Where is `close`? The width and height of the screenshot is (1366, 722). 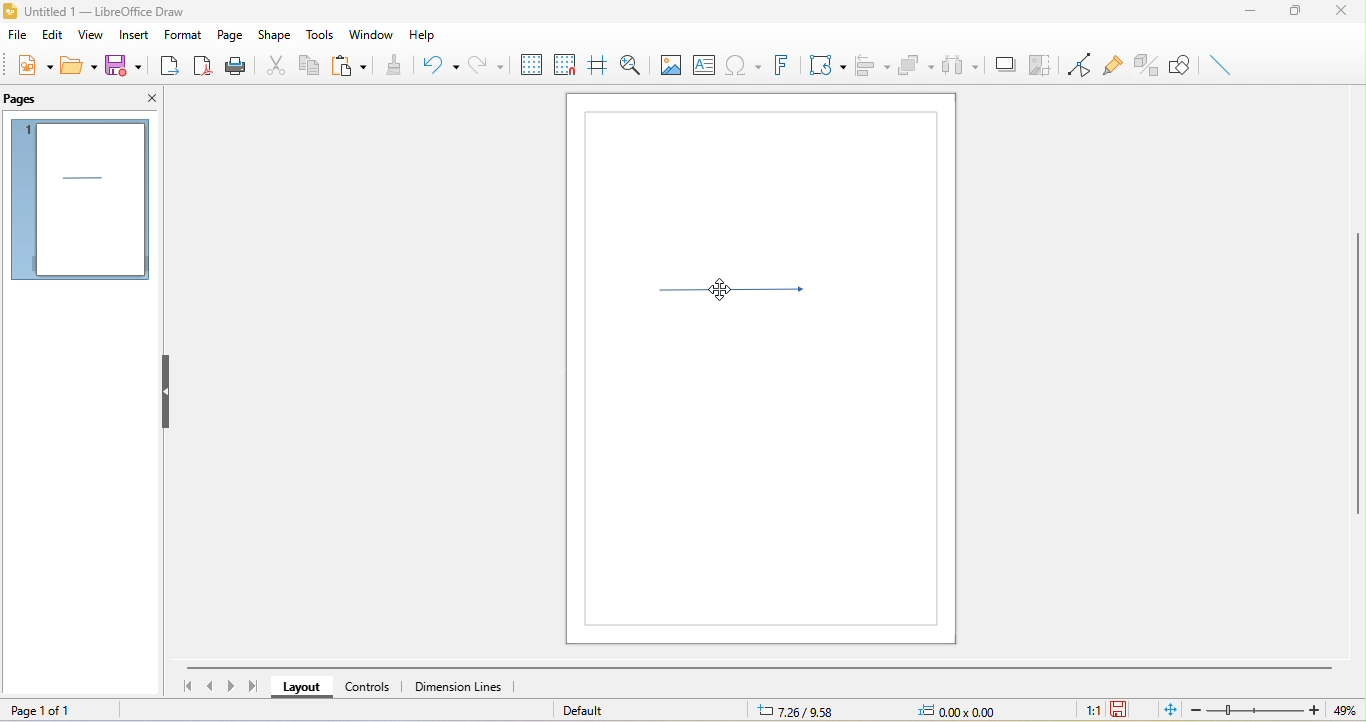 close is located at coordinates (1345, 13).